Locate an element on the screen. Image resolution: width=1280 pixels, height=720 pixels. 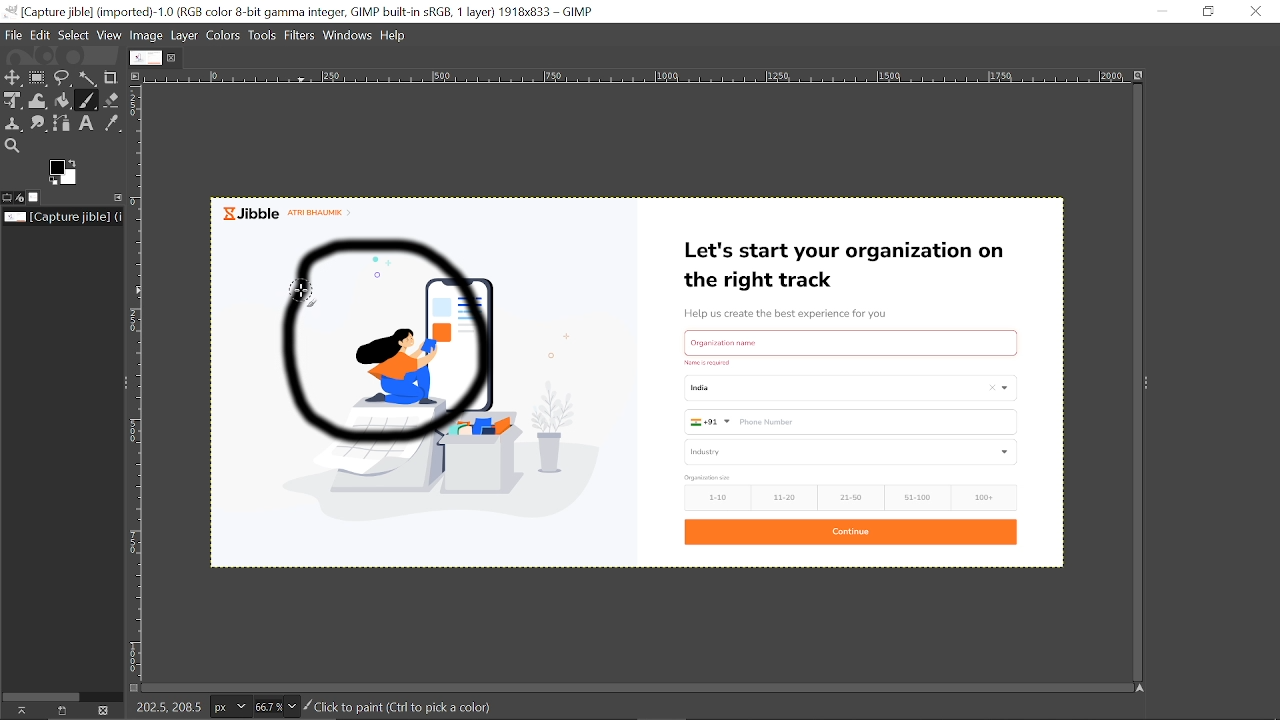
Free select ttol is located at coordinates (64, 79).